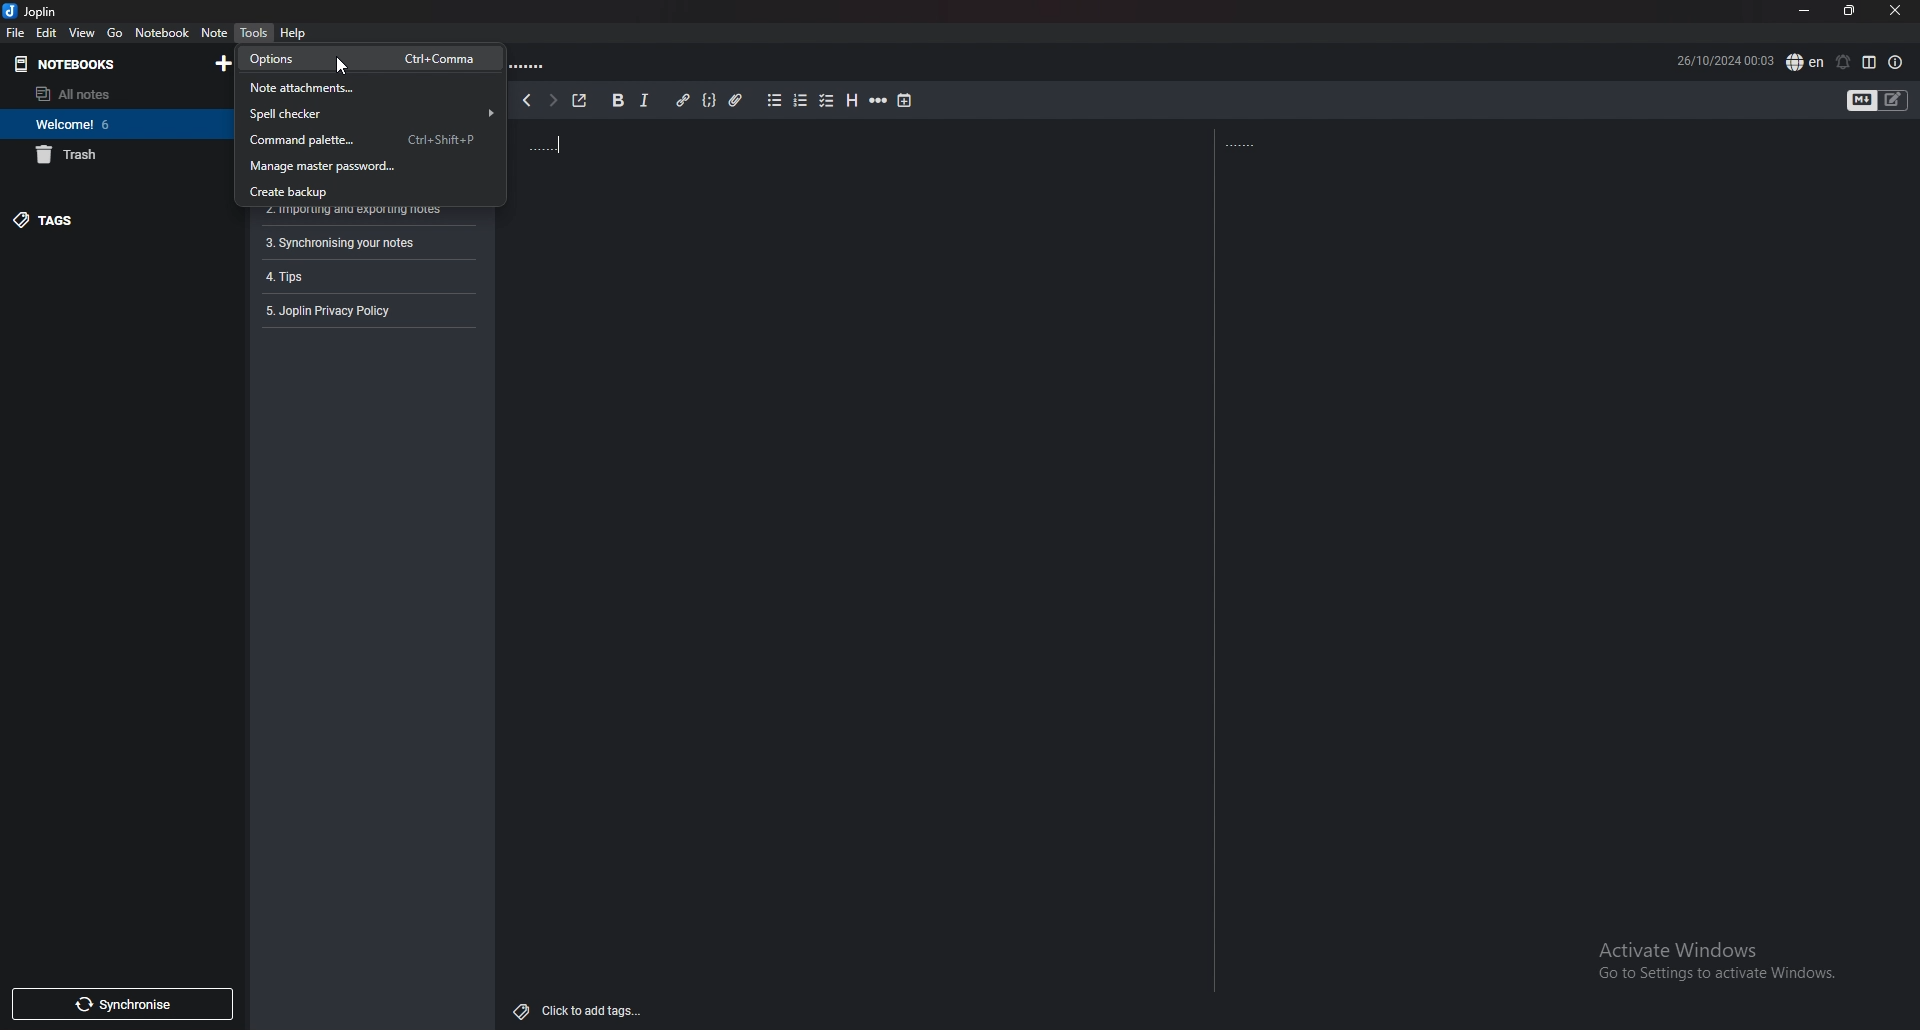  Describe the element at coordinates (350, 214) in the screenshot. I see `2. Importing and exporting notes.` at that location.